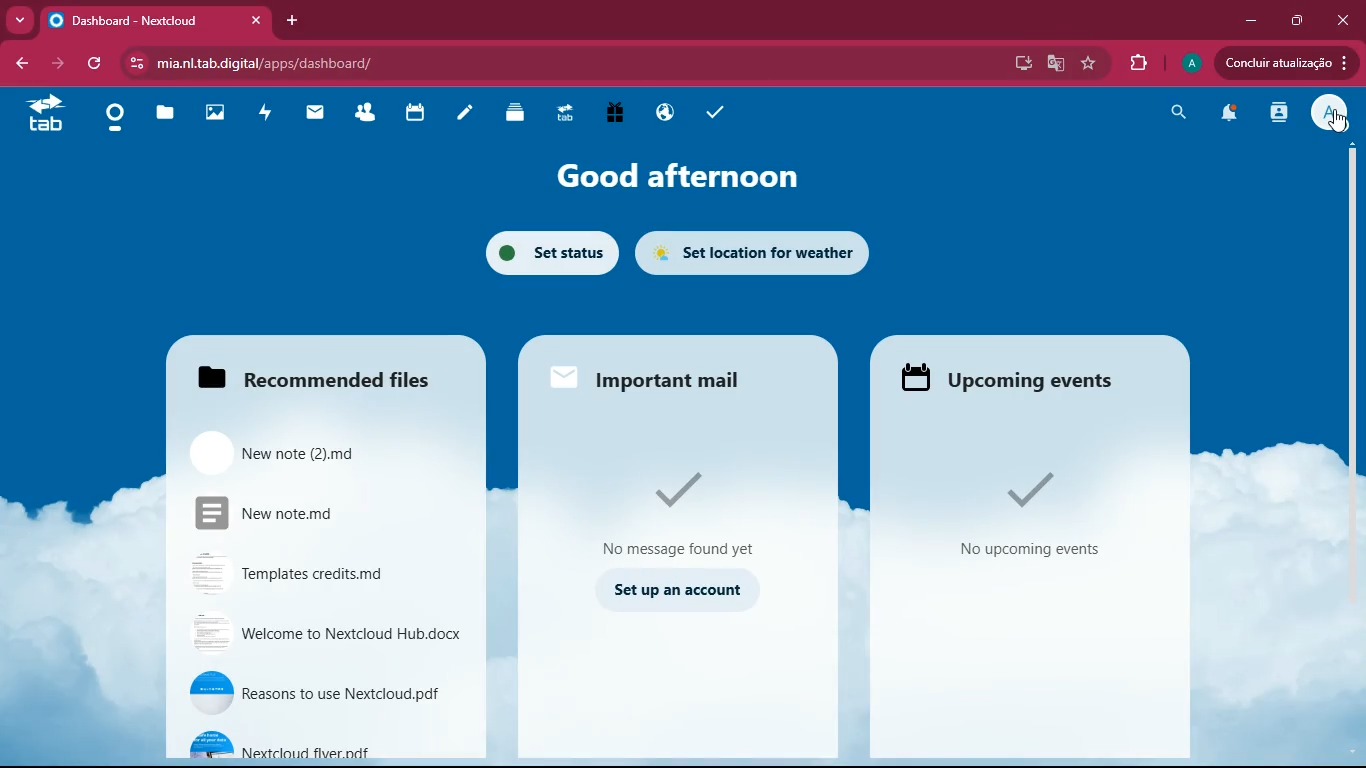 The height and width of the screenshot is (768, 1366). I want to click on images, so click(219, 114).